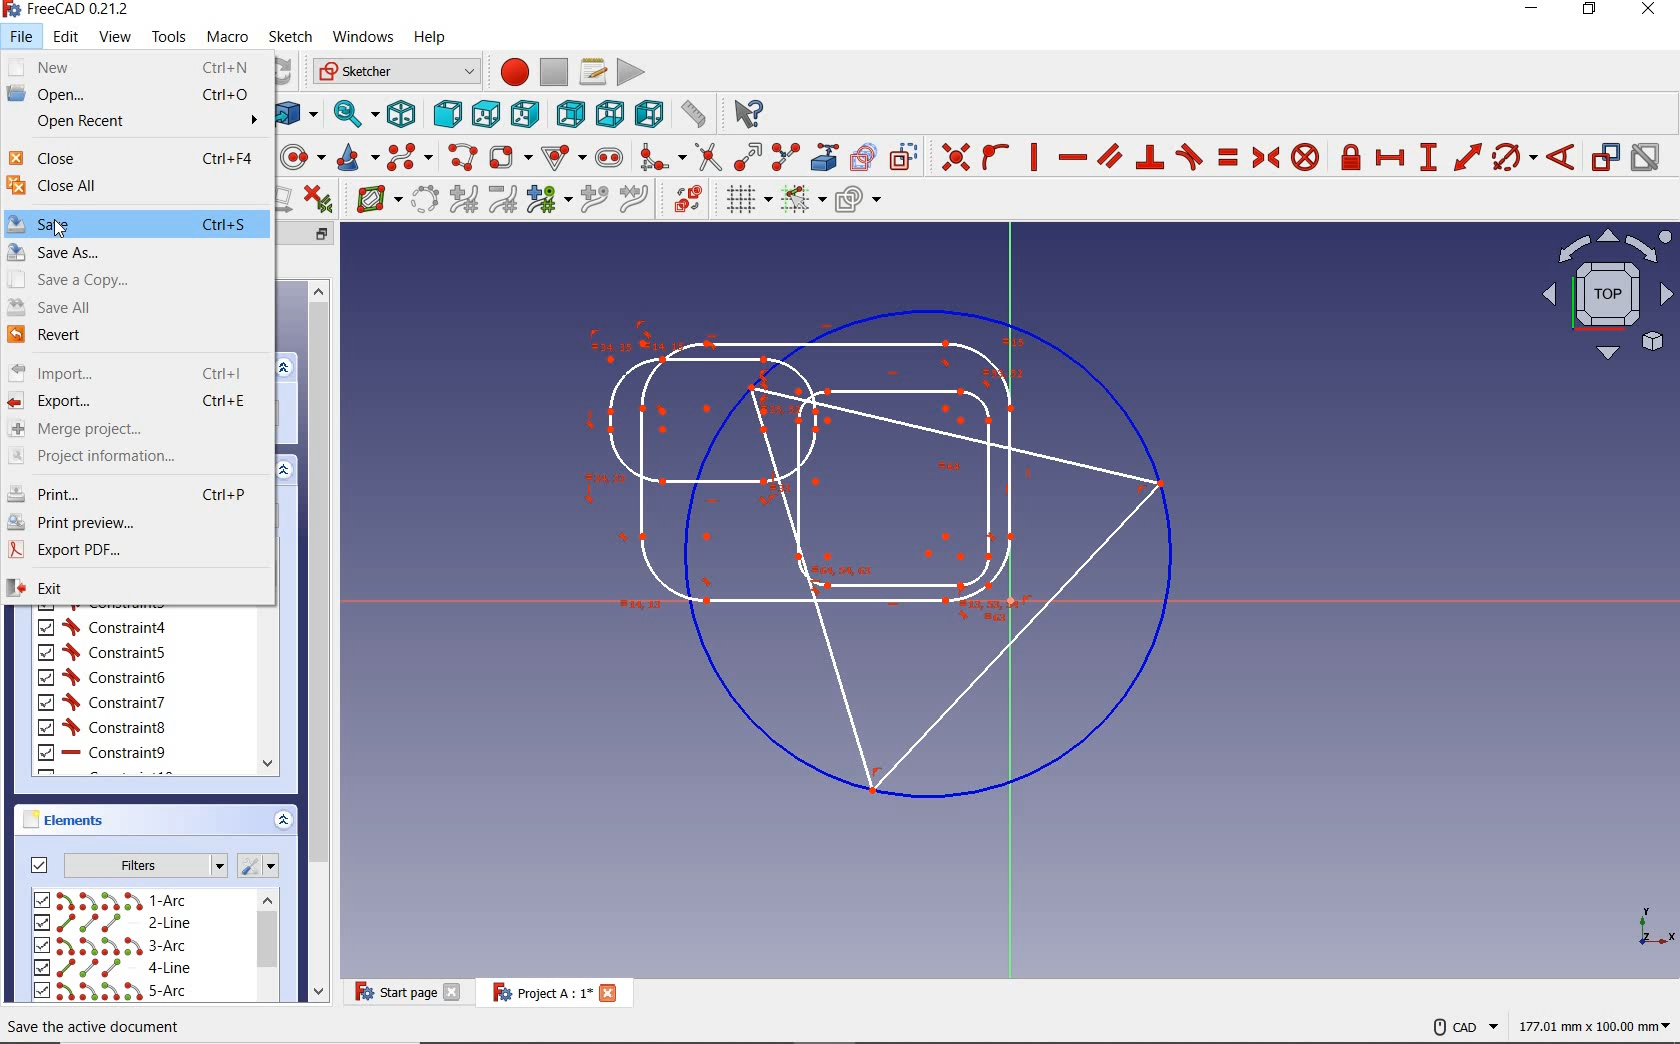  What do you see at coordinates (628, 74) in the screenshot?
I see `execute macro` at bounding box center [628, 74].